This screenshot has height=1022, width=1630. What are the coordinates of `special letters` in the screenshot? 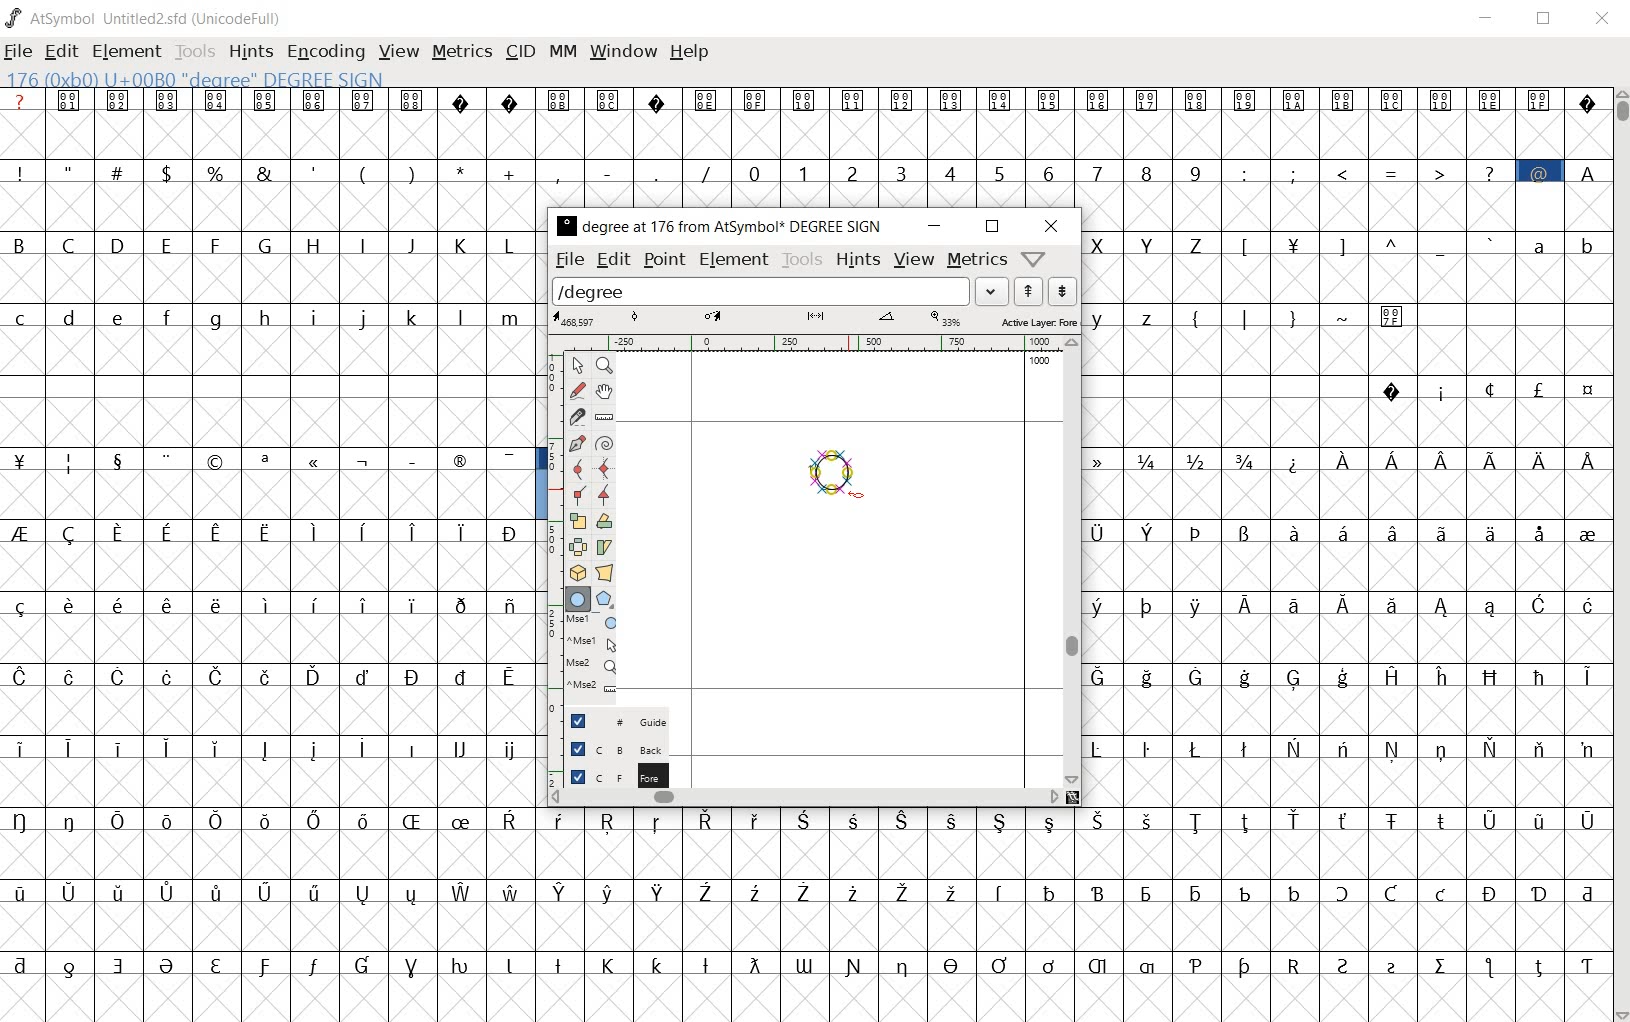 It's located at (1340, 602).